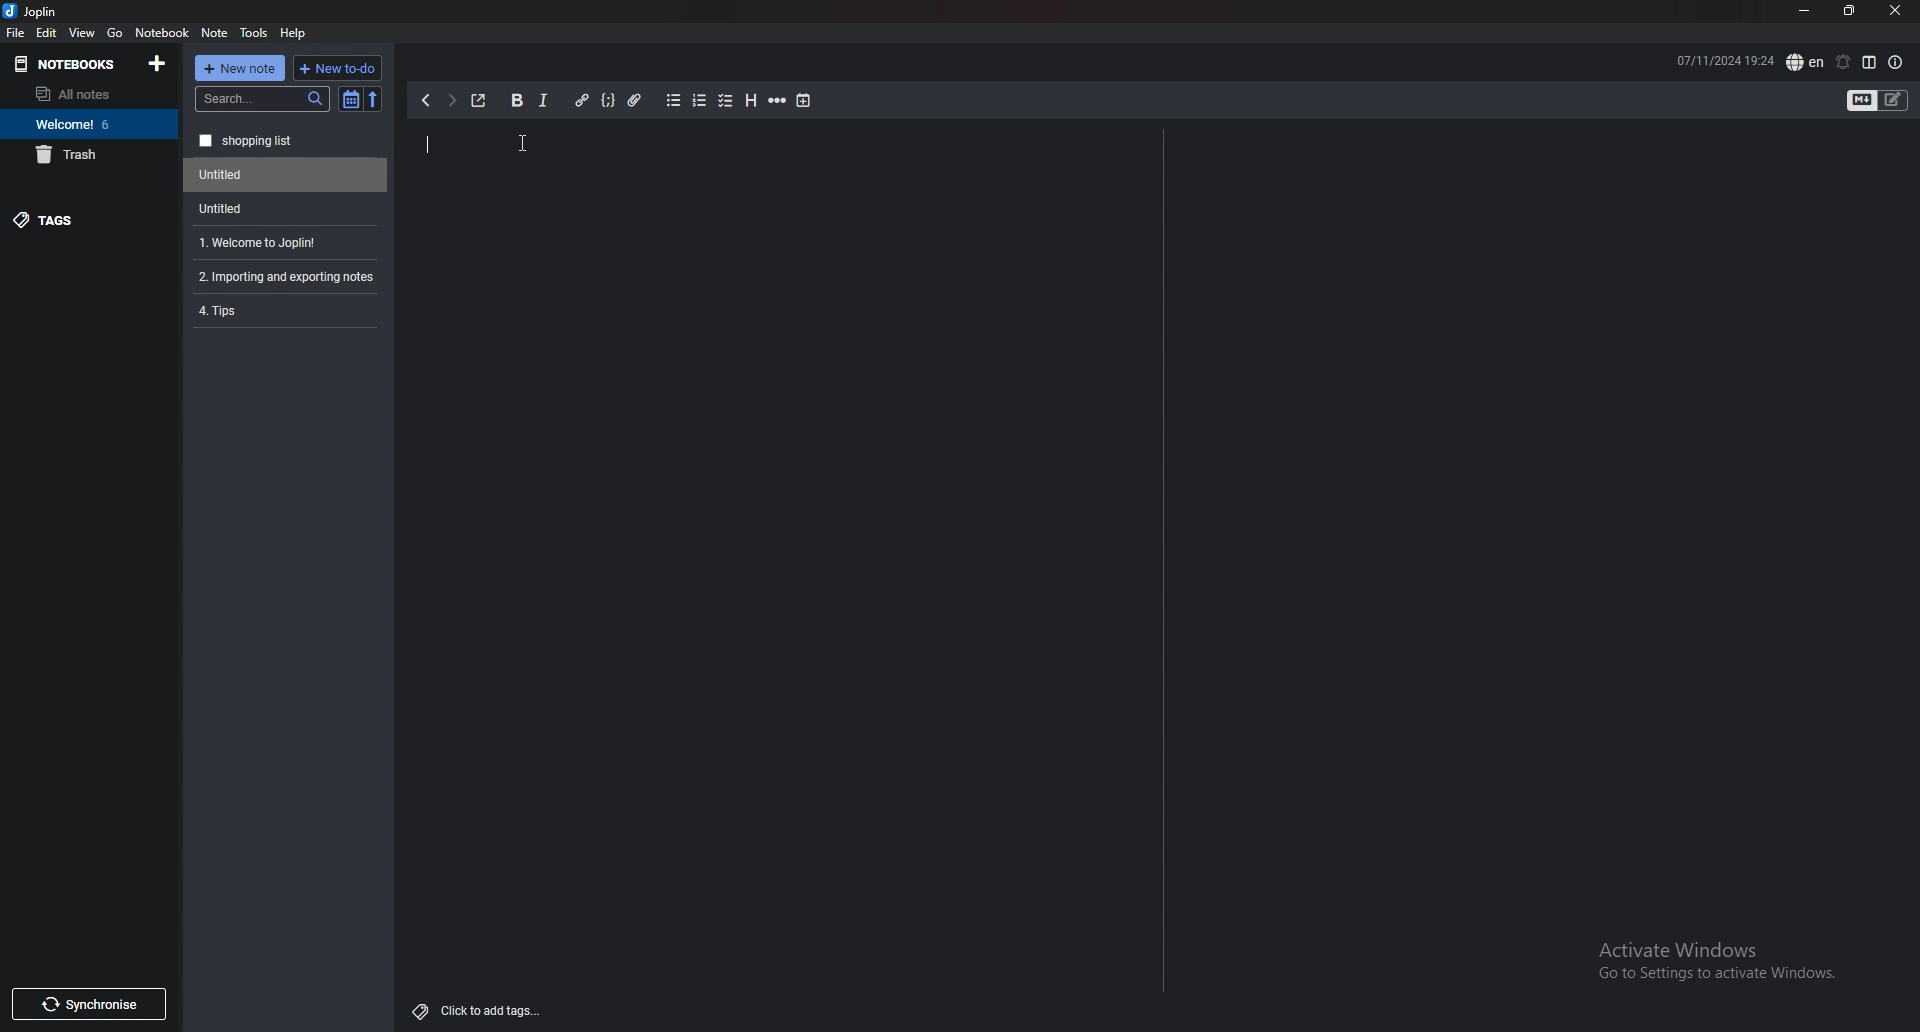 This screenshot has width=1920, height=1032. I want to click on all notes, so click(85, 94).